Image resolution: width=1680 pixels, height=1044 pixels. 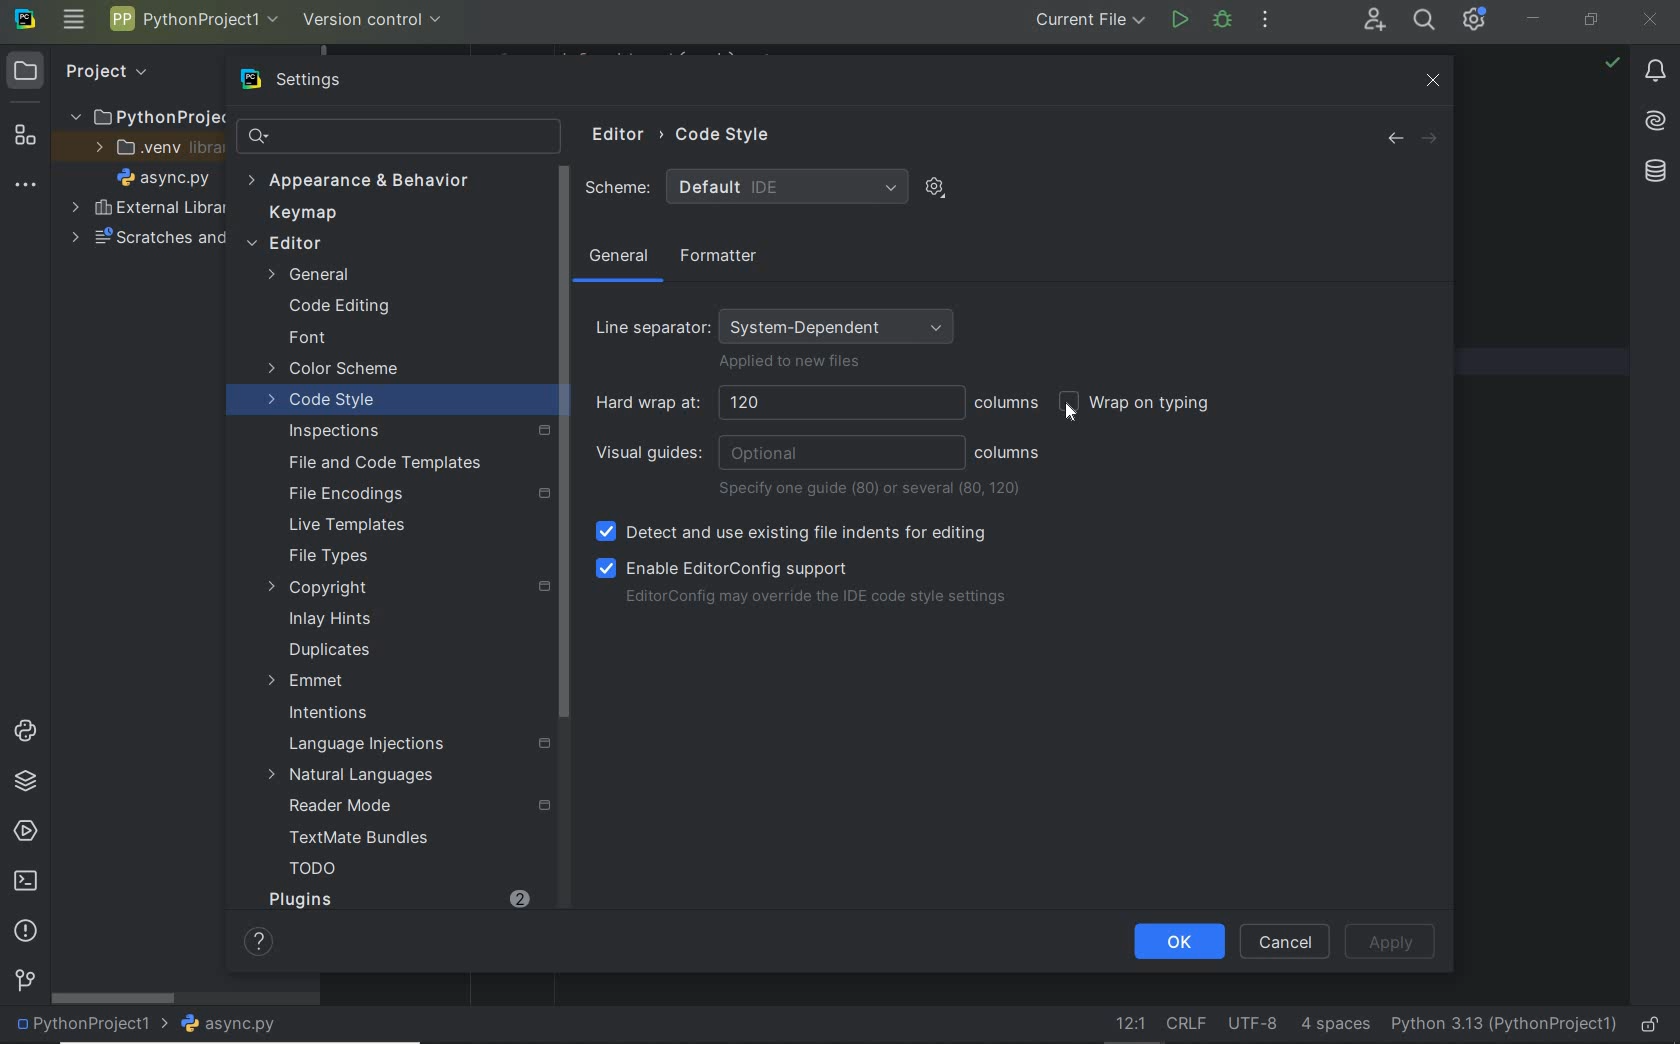 What do you see at coordinates (1426, 22) in the screenshot?
I see `search everywhere` at bounding box center [1426, 22].